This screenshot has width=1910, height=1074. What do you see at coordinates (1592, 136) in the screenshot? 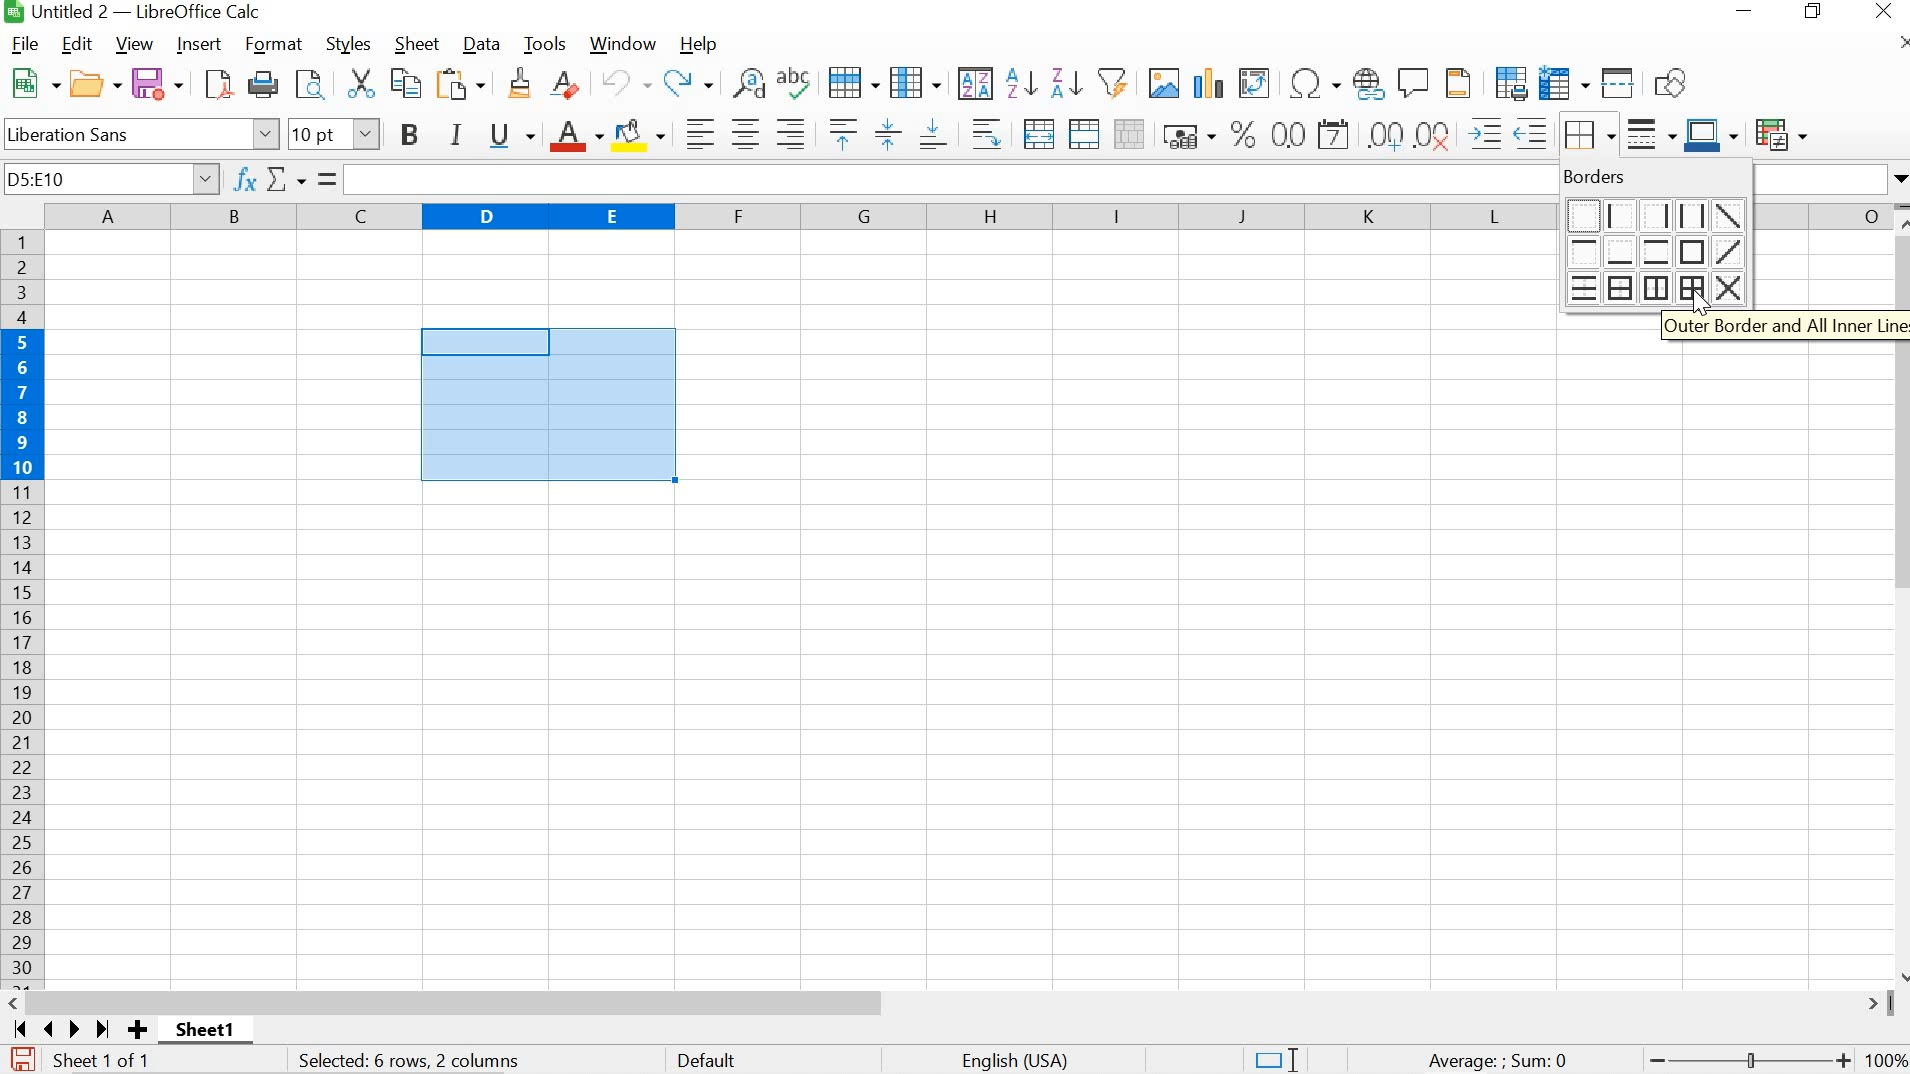
I see `BORDERS` at bounding box center [1592, 136].